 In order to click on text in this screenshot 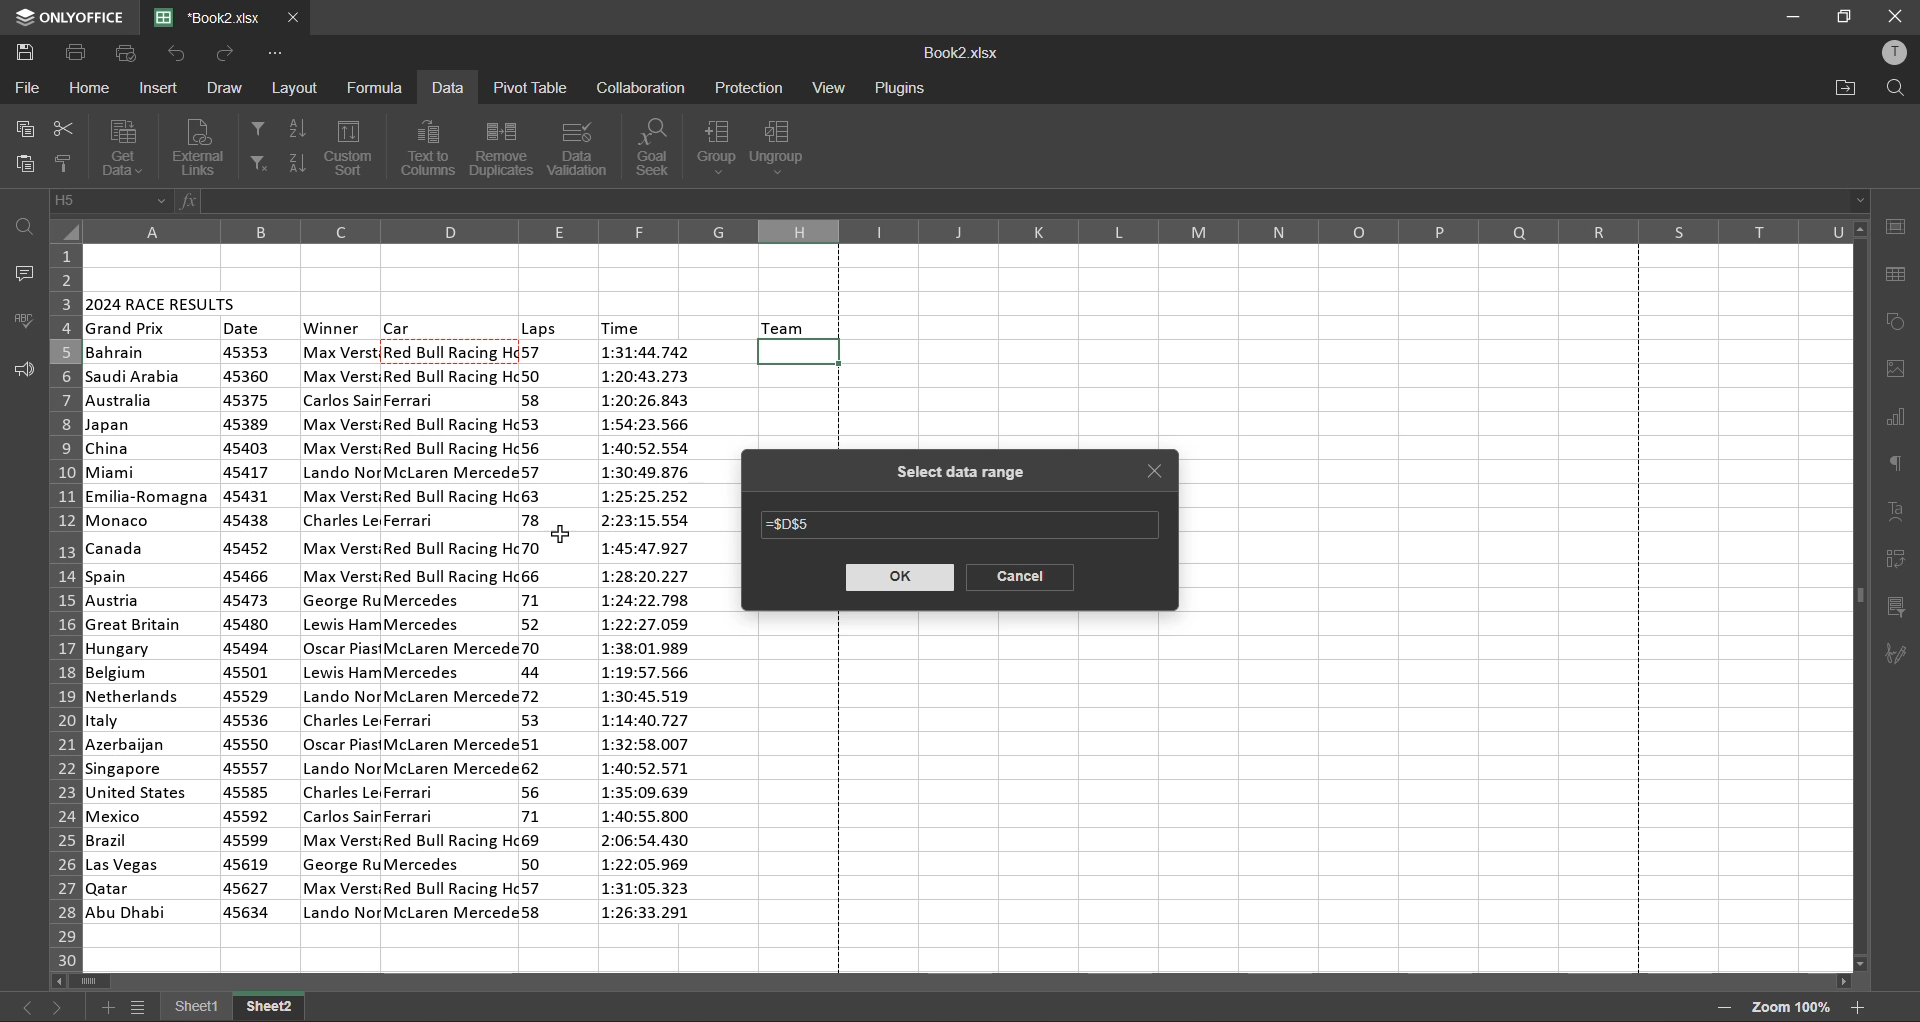, I will do `click(1898, 512)`.